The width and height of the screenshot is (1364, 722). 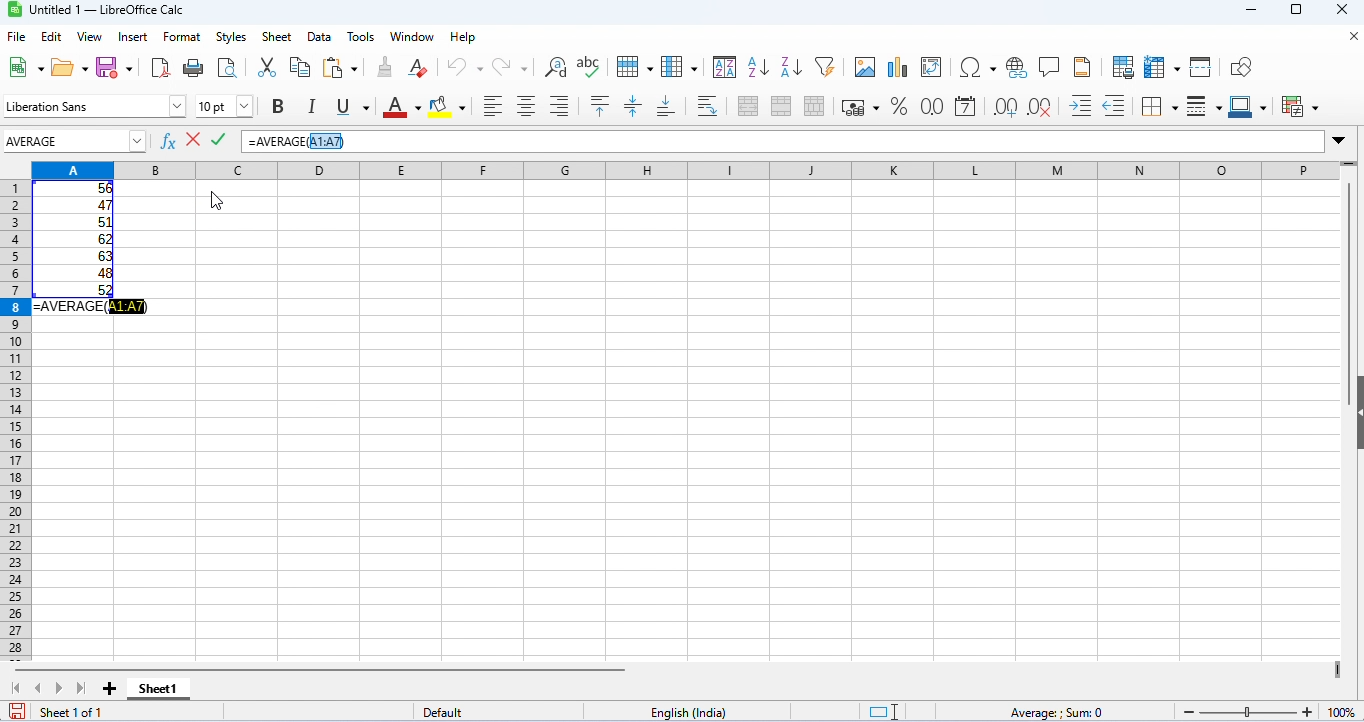 I want to click on drop down, so click(x=141, y=140).